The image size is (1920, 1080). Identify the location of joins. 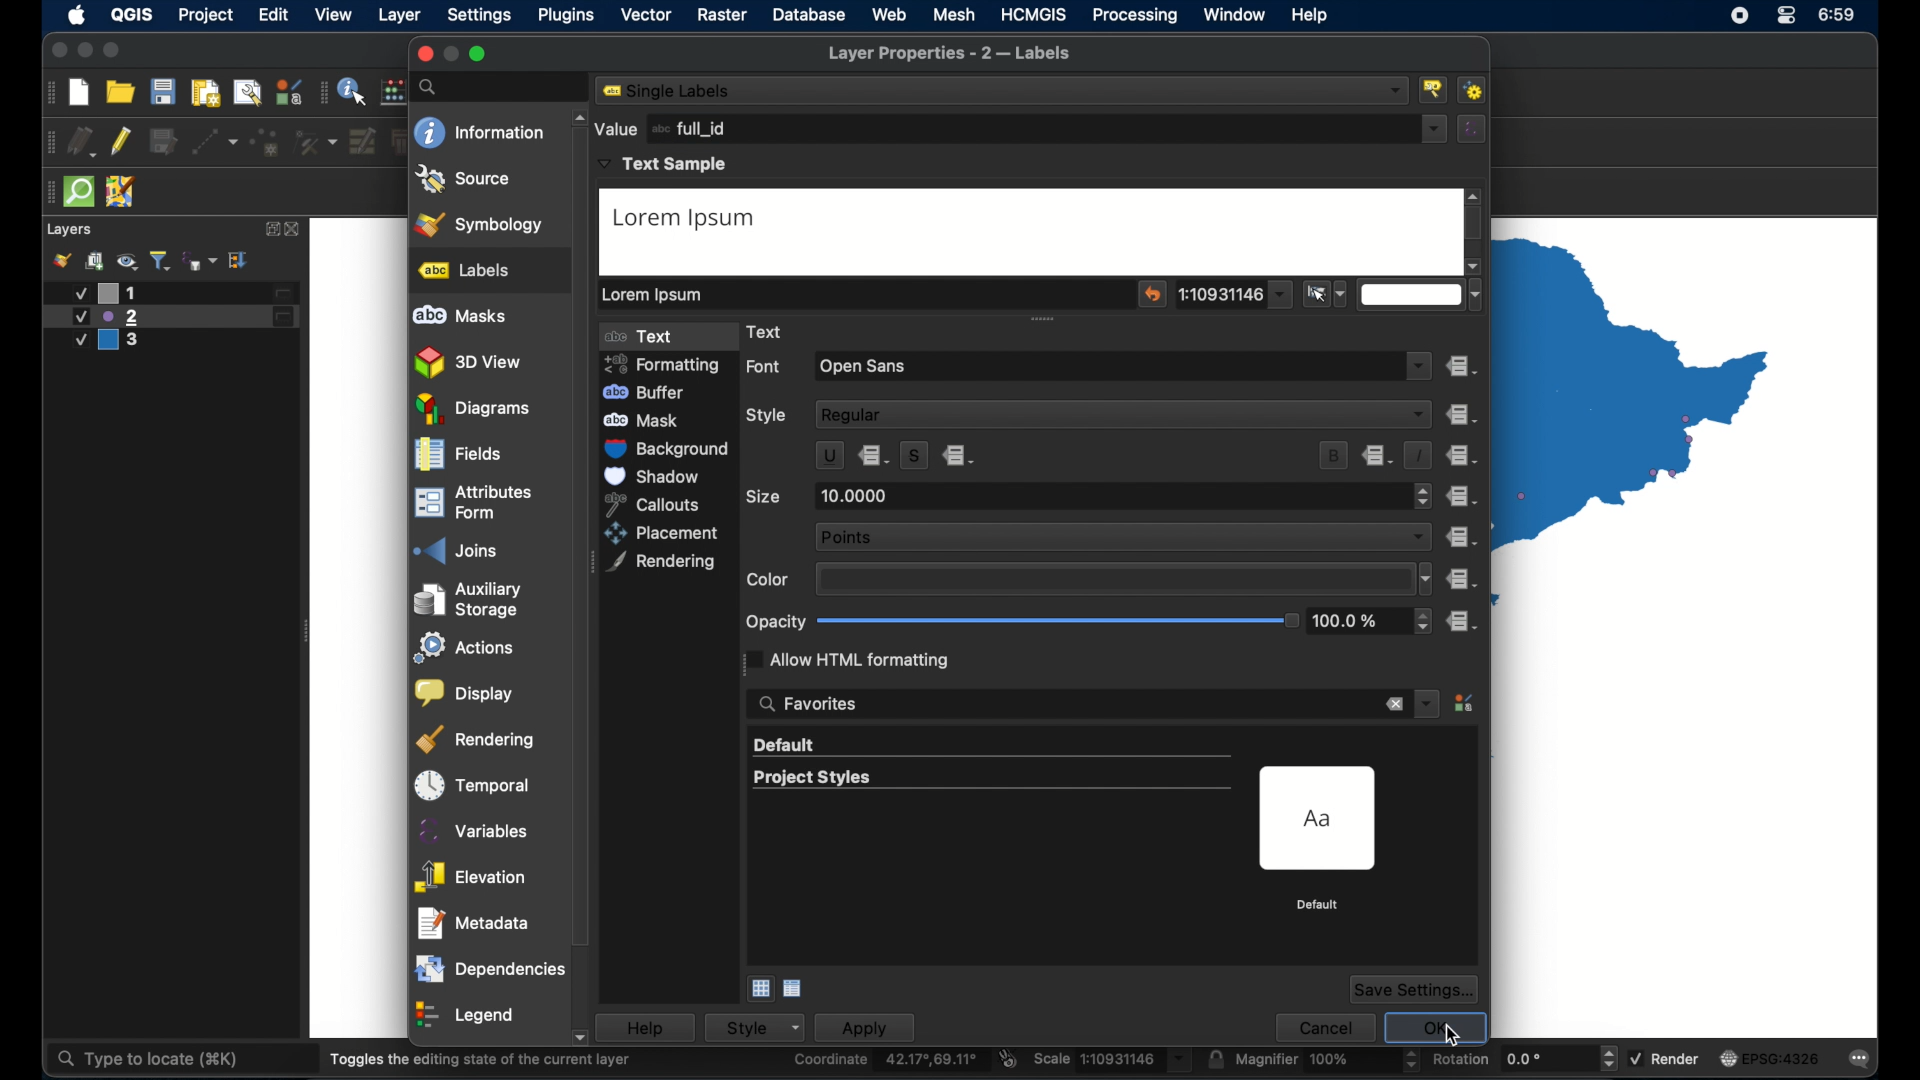
(453, 545).